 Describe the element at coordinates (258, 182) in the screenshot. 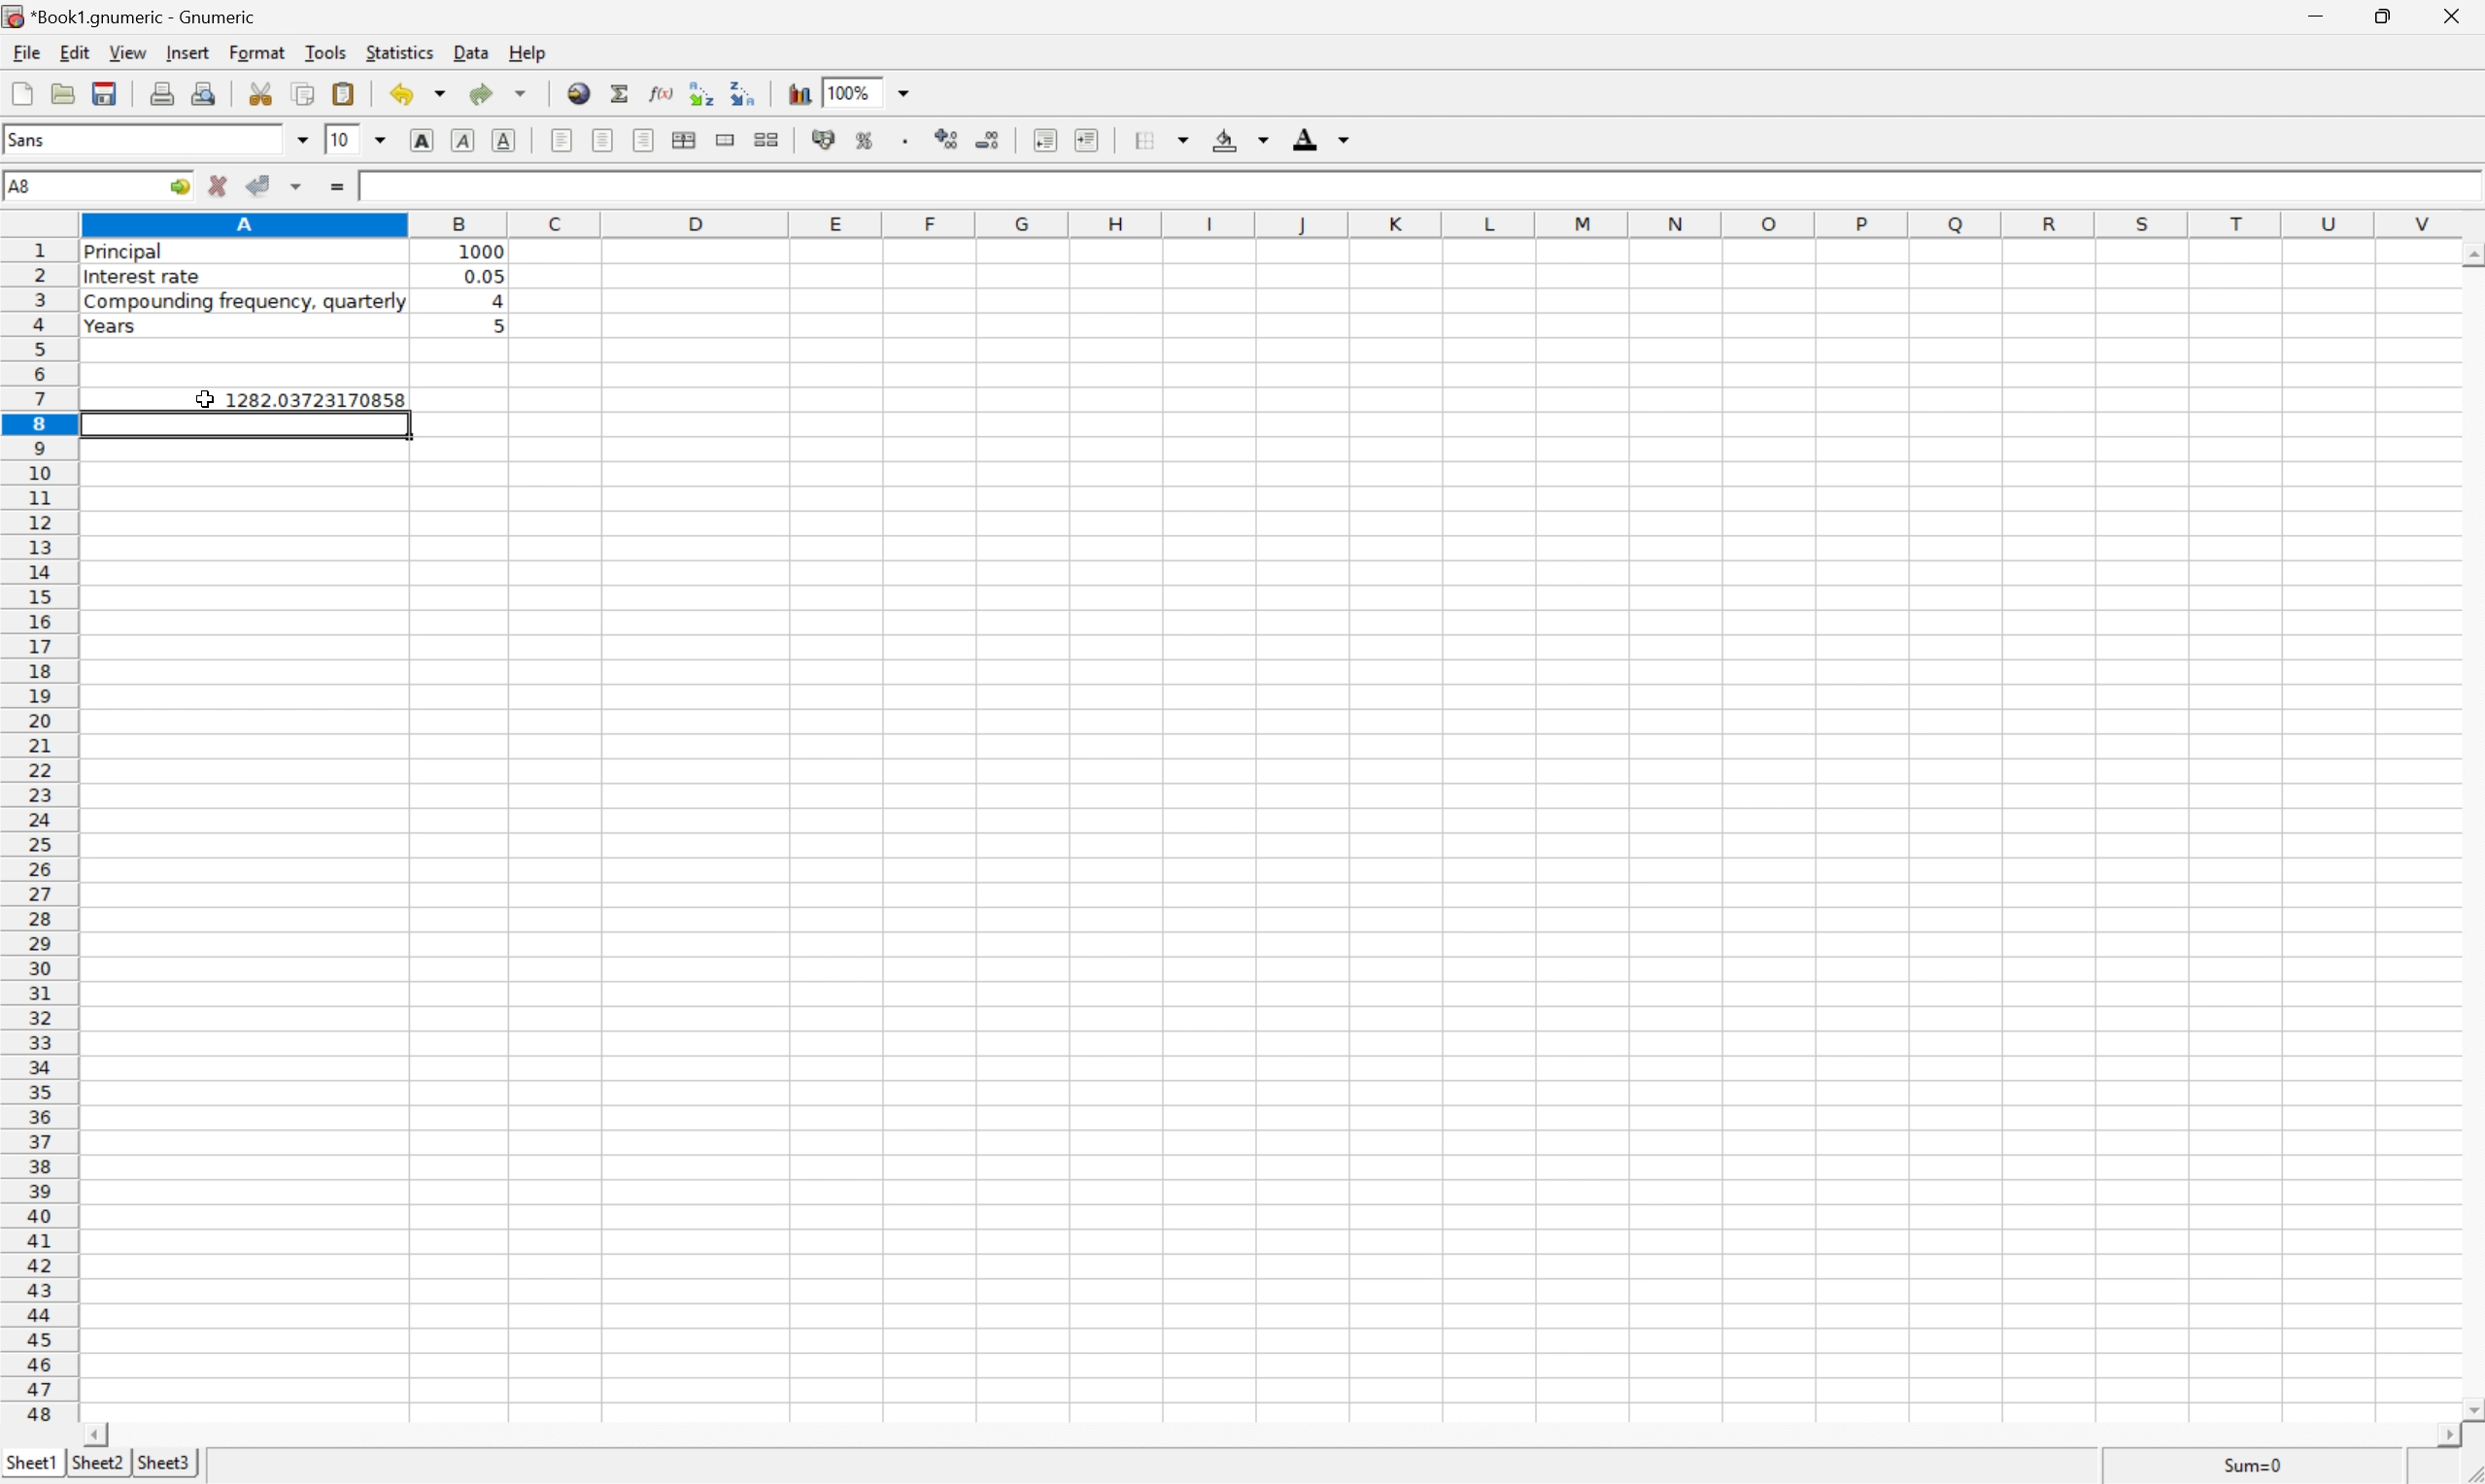

I see `accept changes` at that location.